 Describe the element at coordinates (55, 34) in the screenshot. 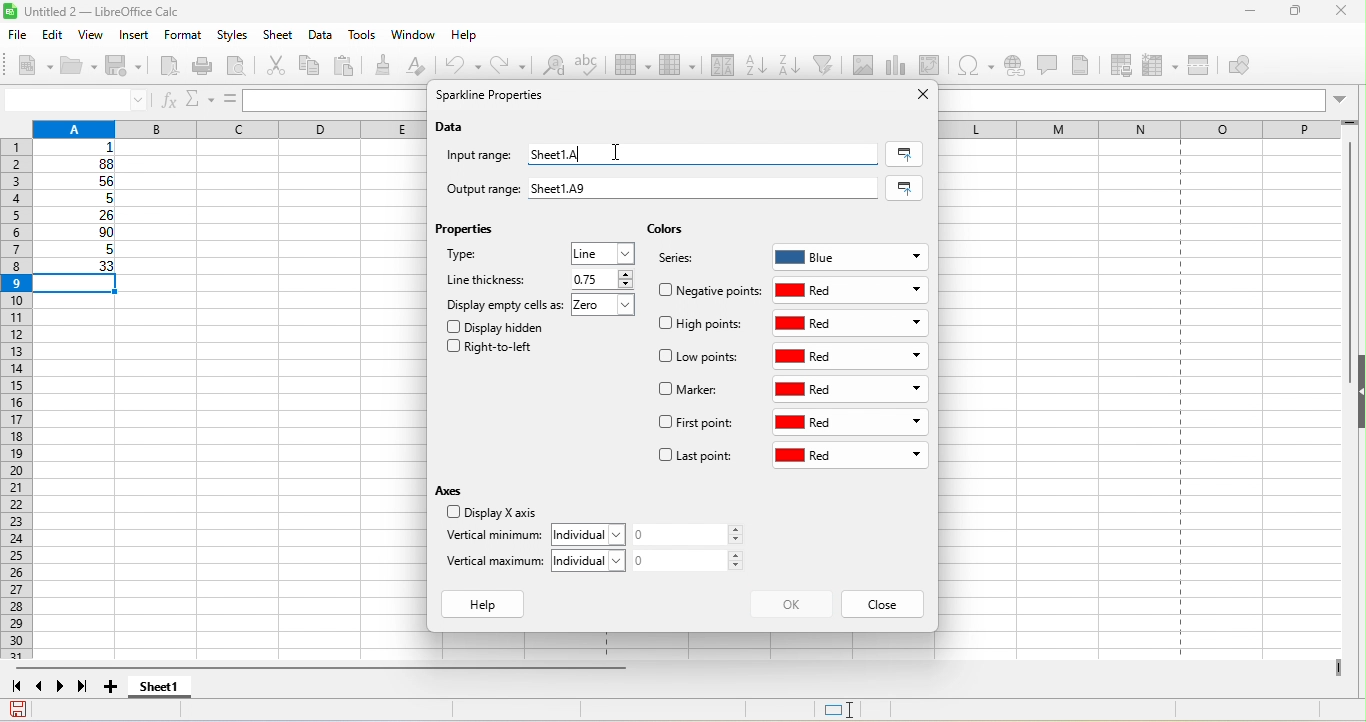

I see `edit` at that location.